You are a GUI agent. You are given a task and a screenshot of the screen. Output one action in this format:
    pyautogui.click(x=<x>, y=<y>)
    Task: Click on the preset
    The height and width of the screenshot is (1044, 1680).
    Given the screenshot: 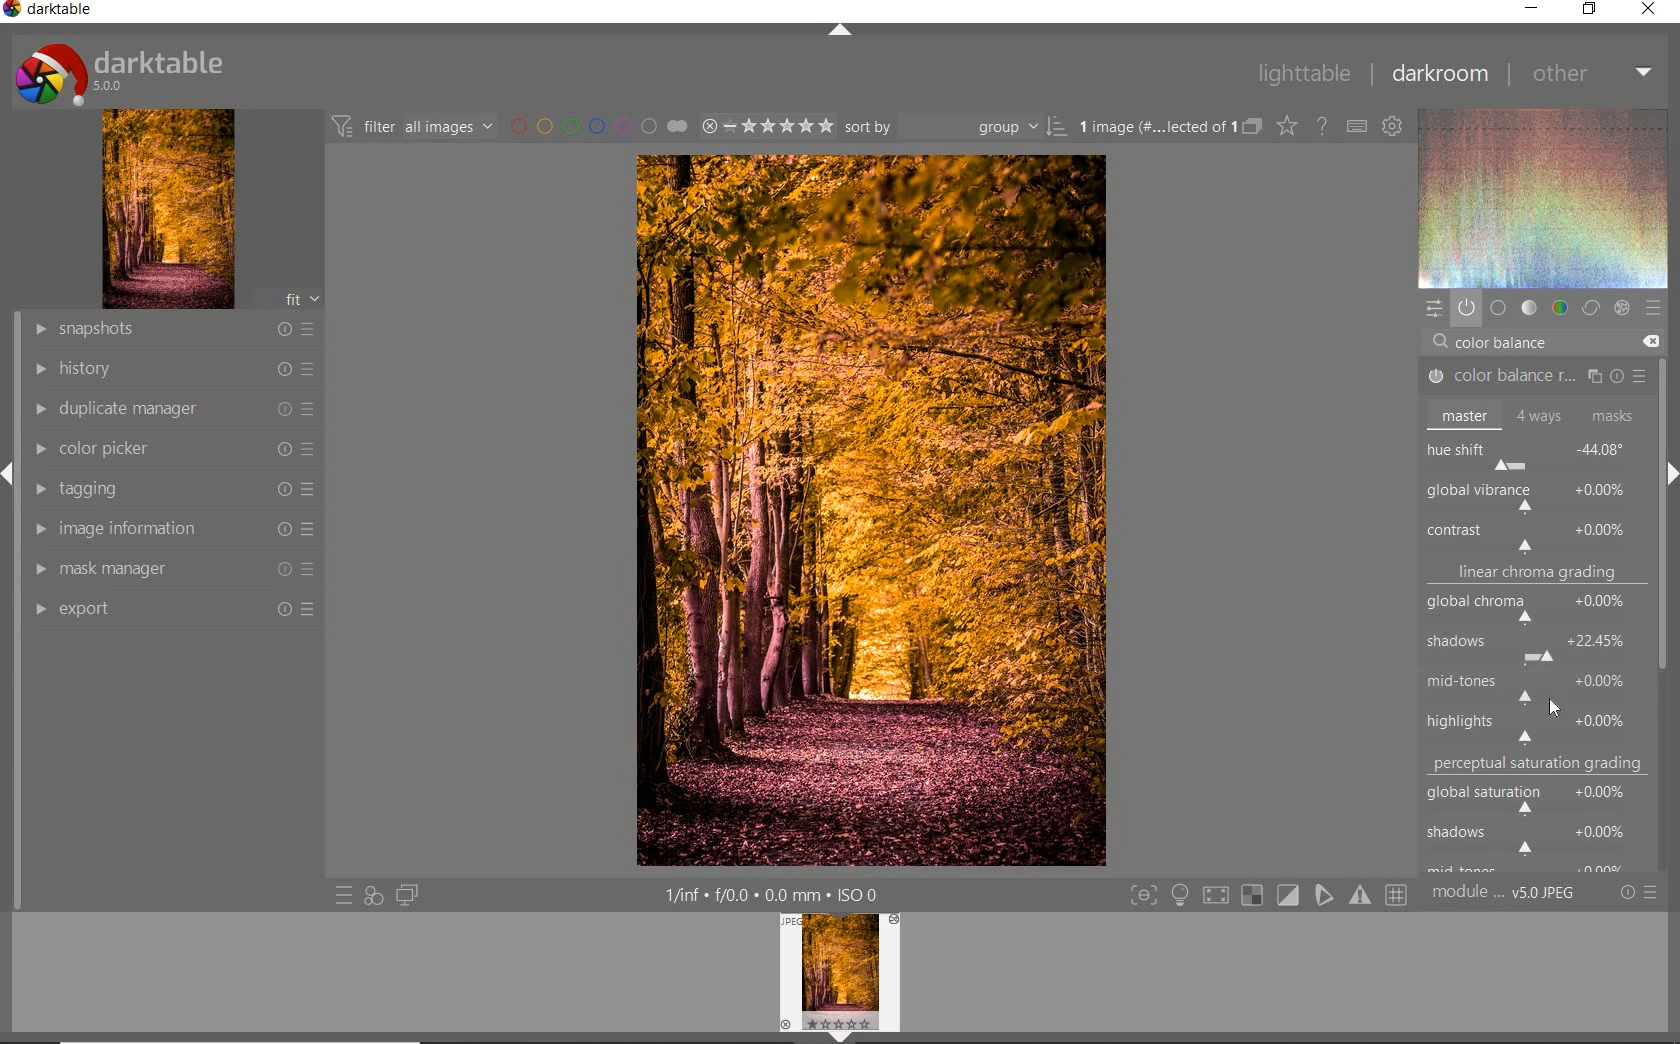 What is the action you would take?
    pyautogui.click(x=1652, y=307)
    